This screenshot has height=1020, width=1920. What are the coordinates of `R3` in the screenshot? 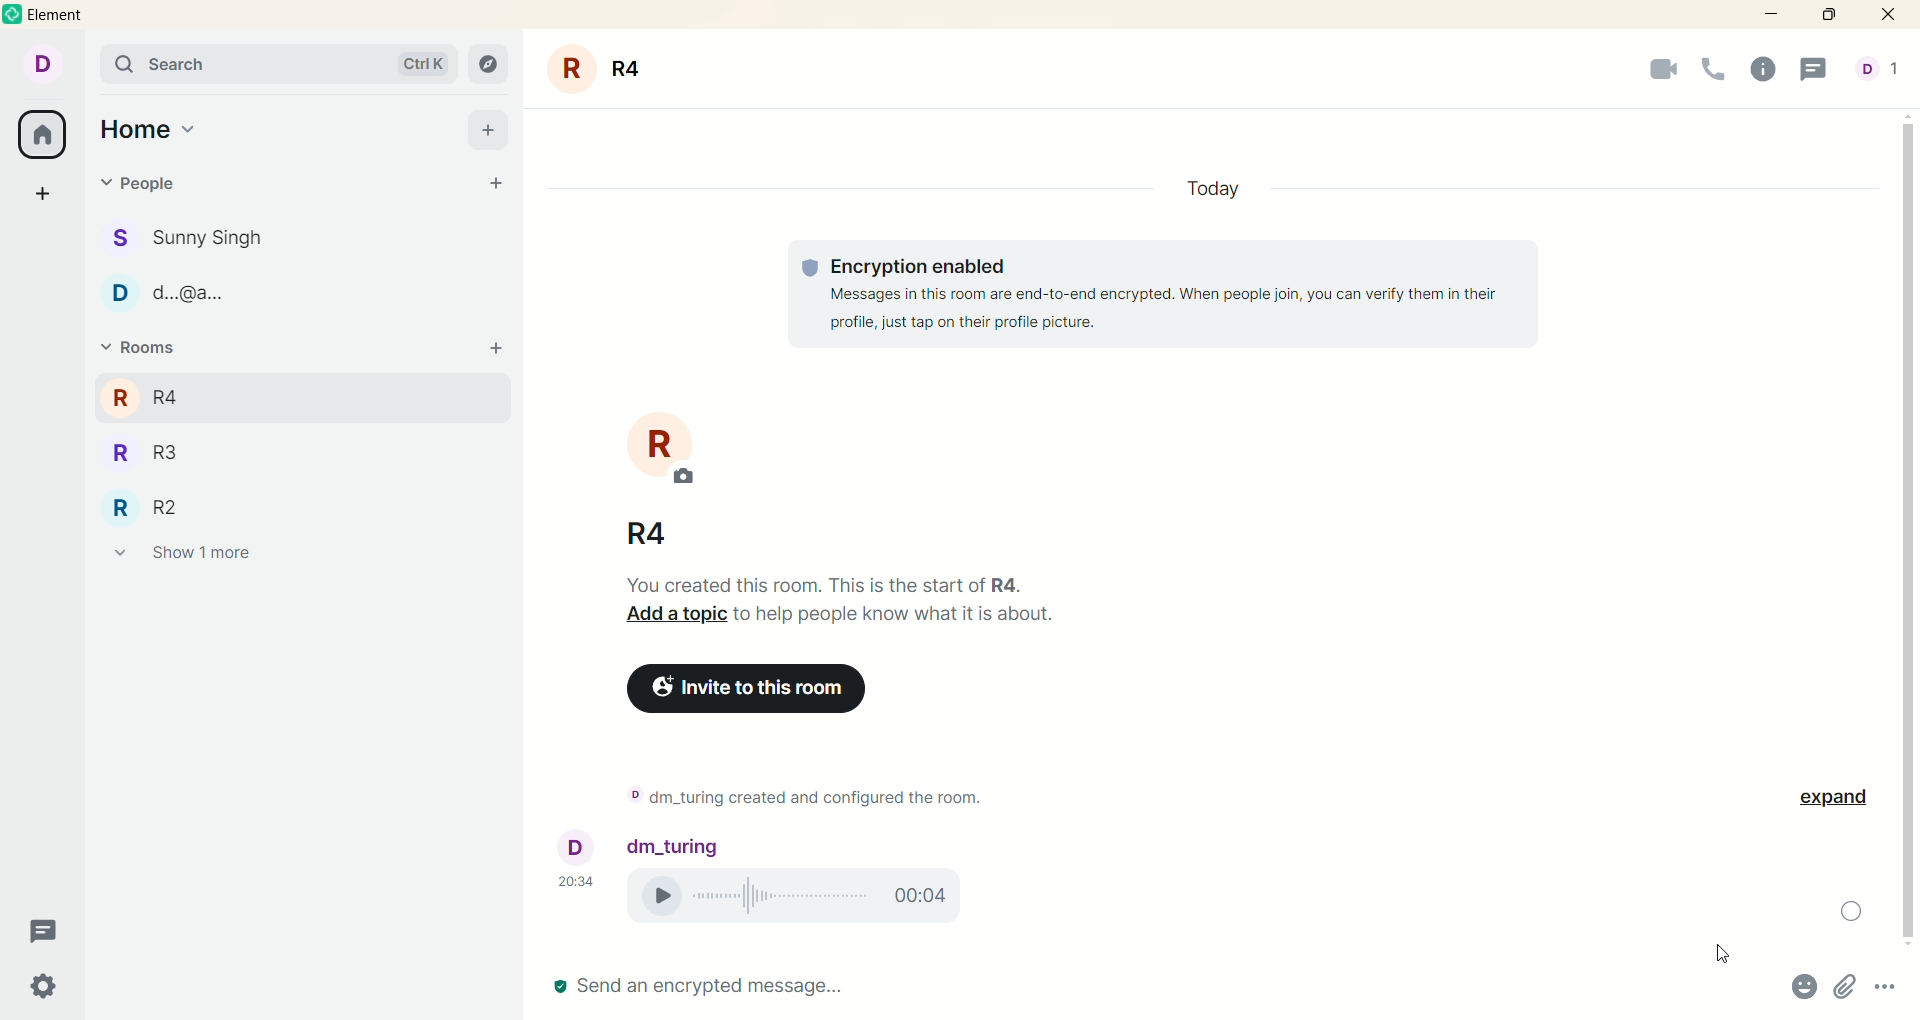 It's located at (174, 455).